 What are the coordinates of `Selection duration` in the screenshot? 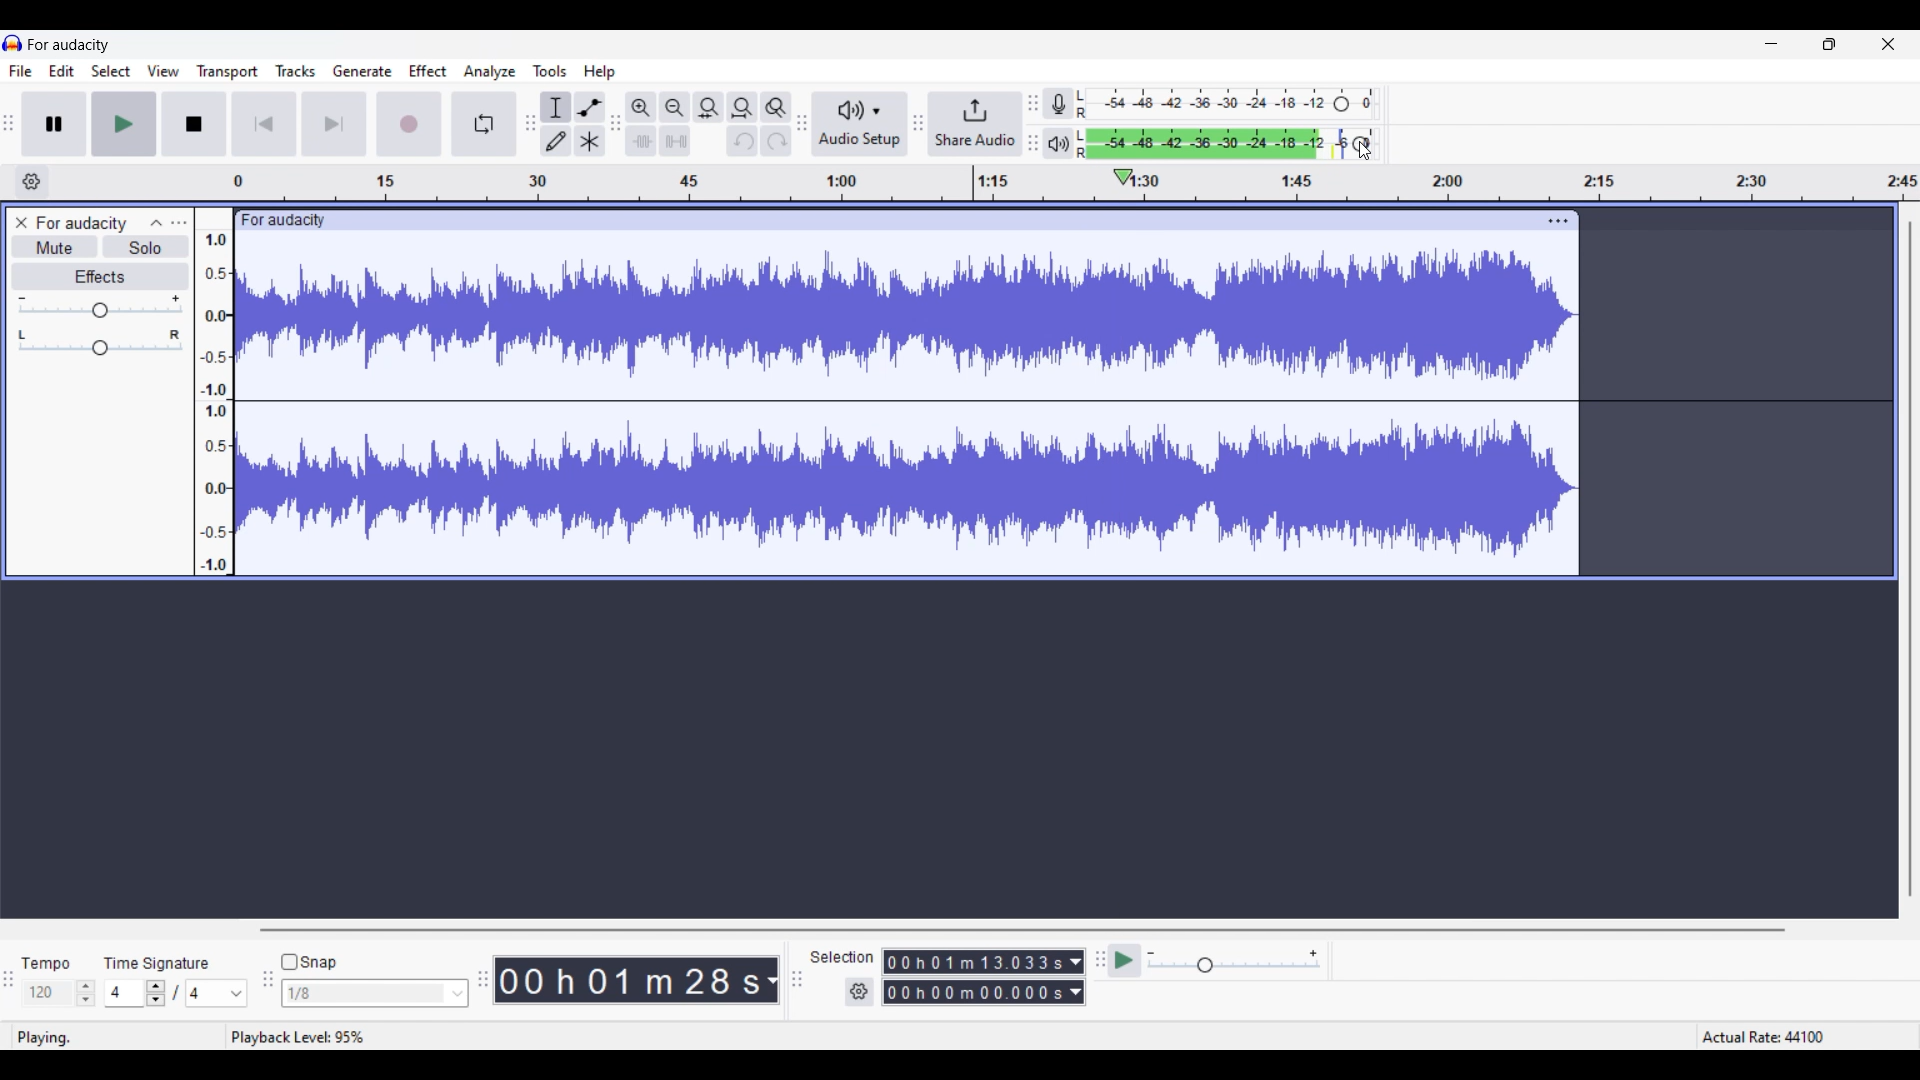 It's located at (973, 977).